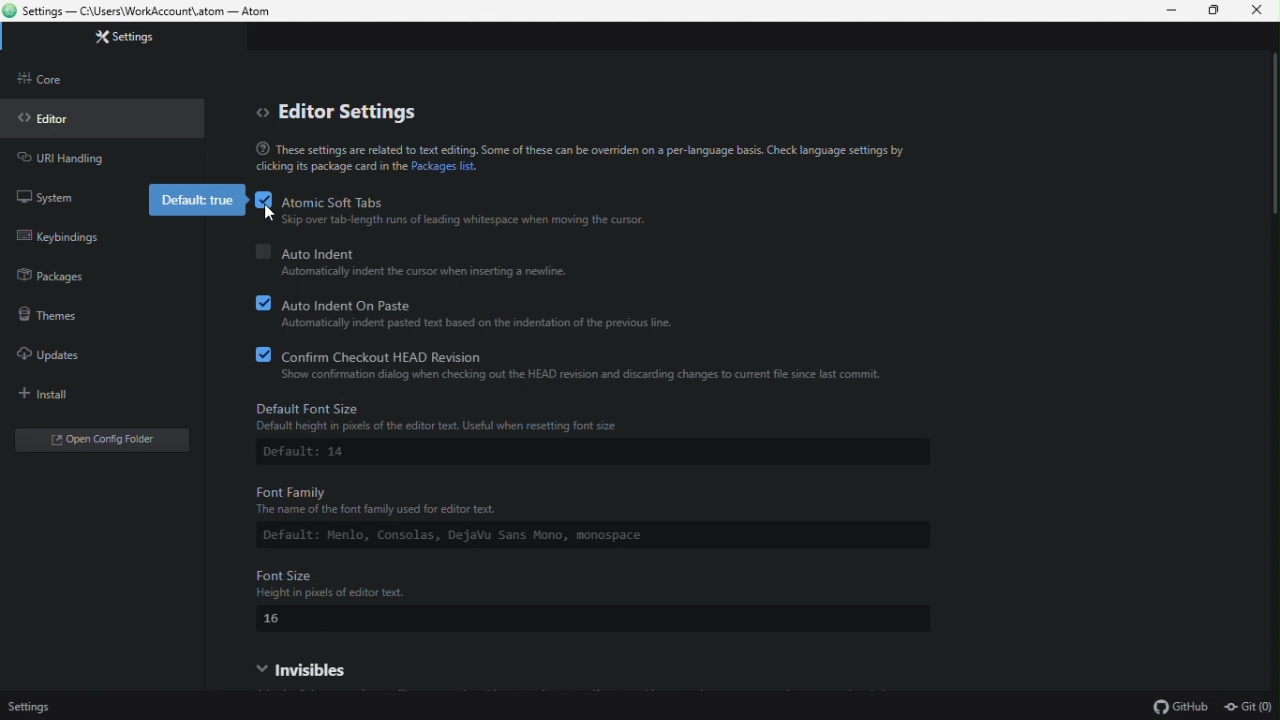 The width and height of the screenshot is (1280, 720). What do you see at coordinates (63, 237) in the screenshot?
I see `Keybinding` at bounding box center [63, 237].